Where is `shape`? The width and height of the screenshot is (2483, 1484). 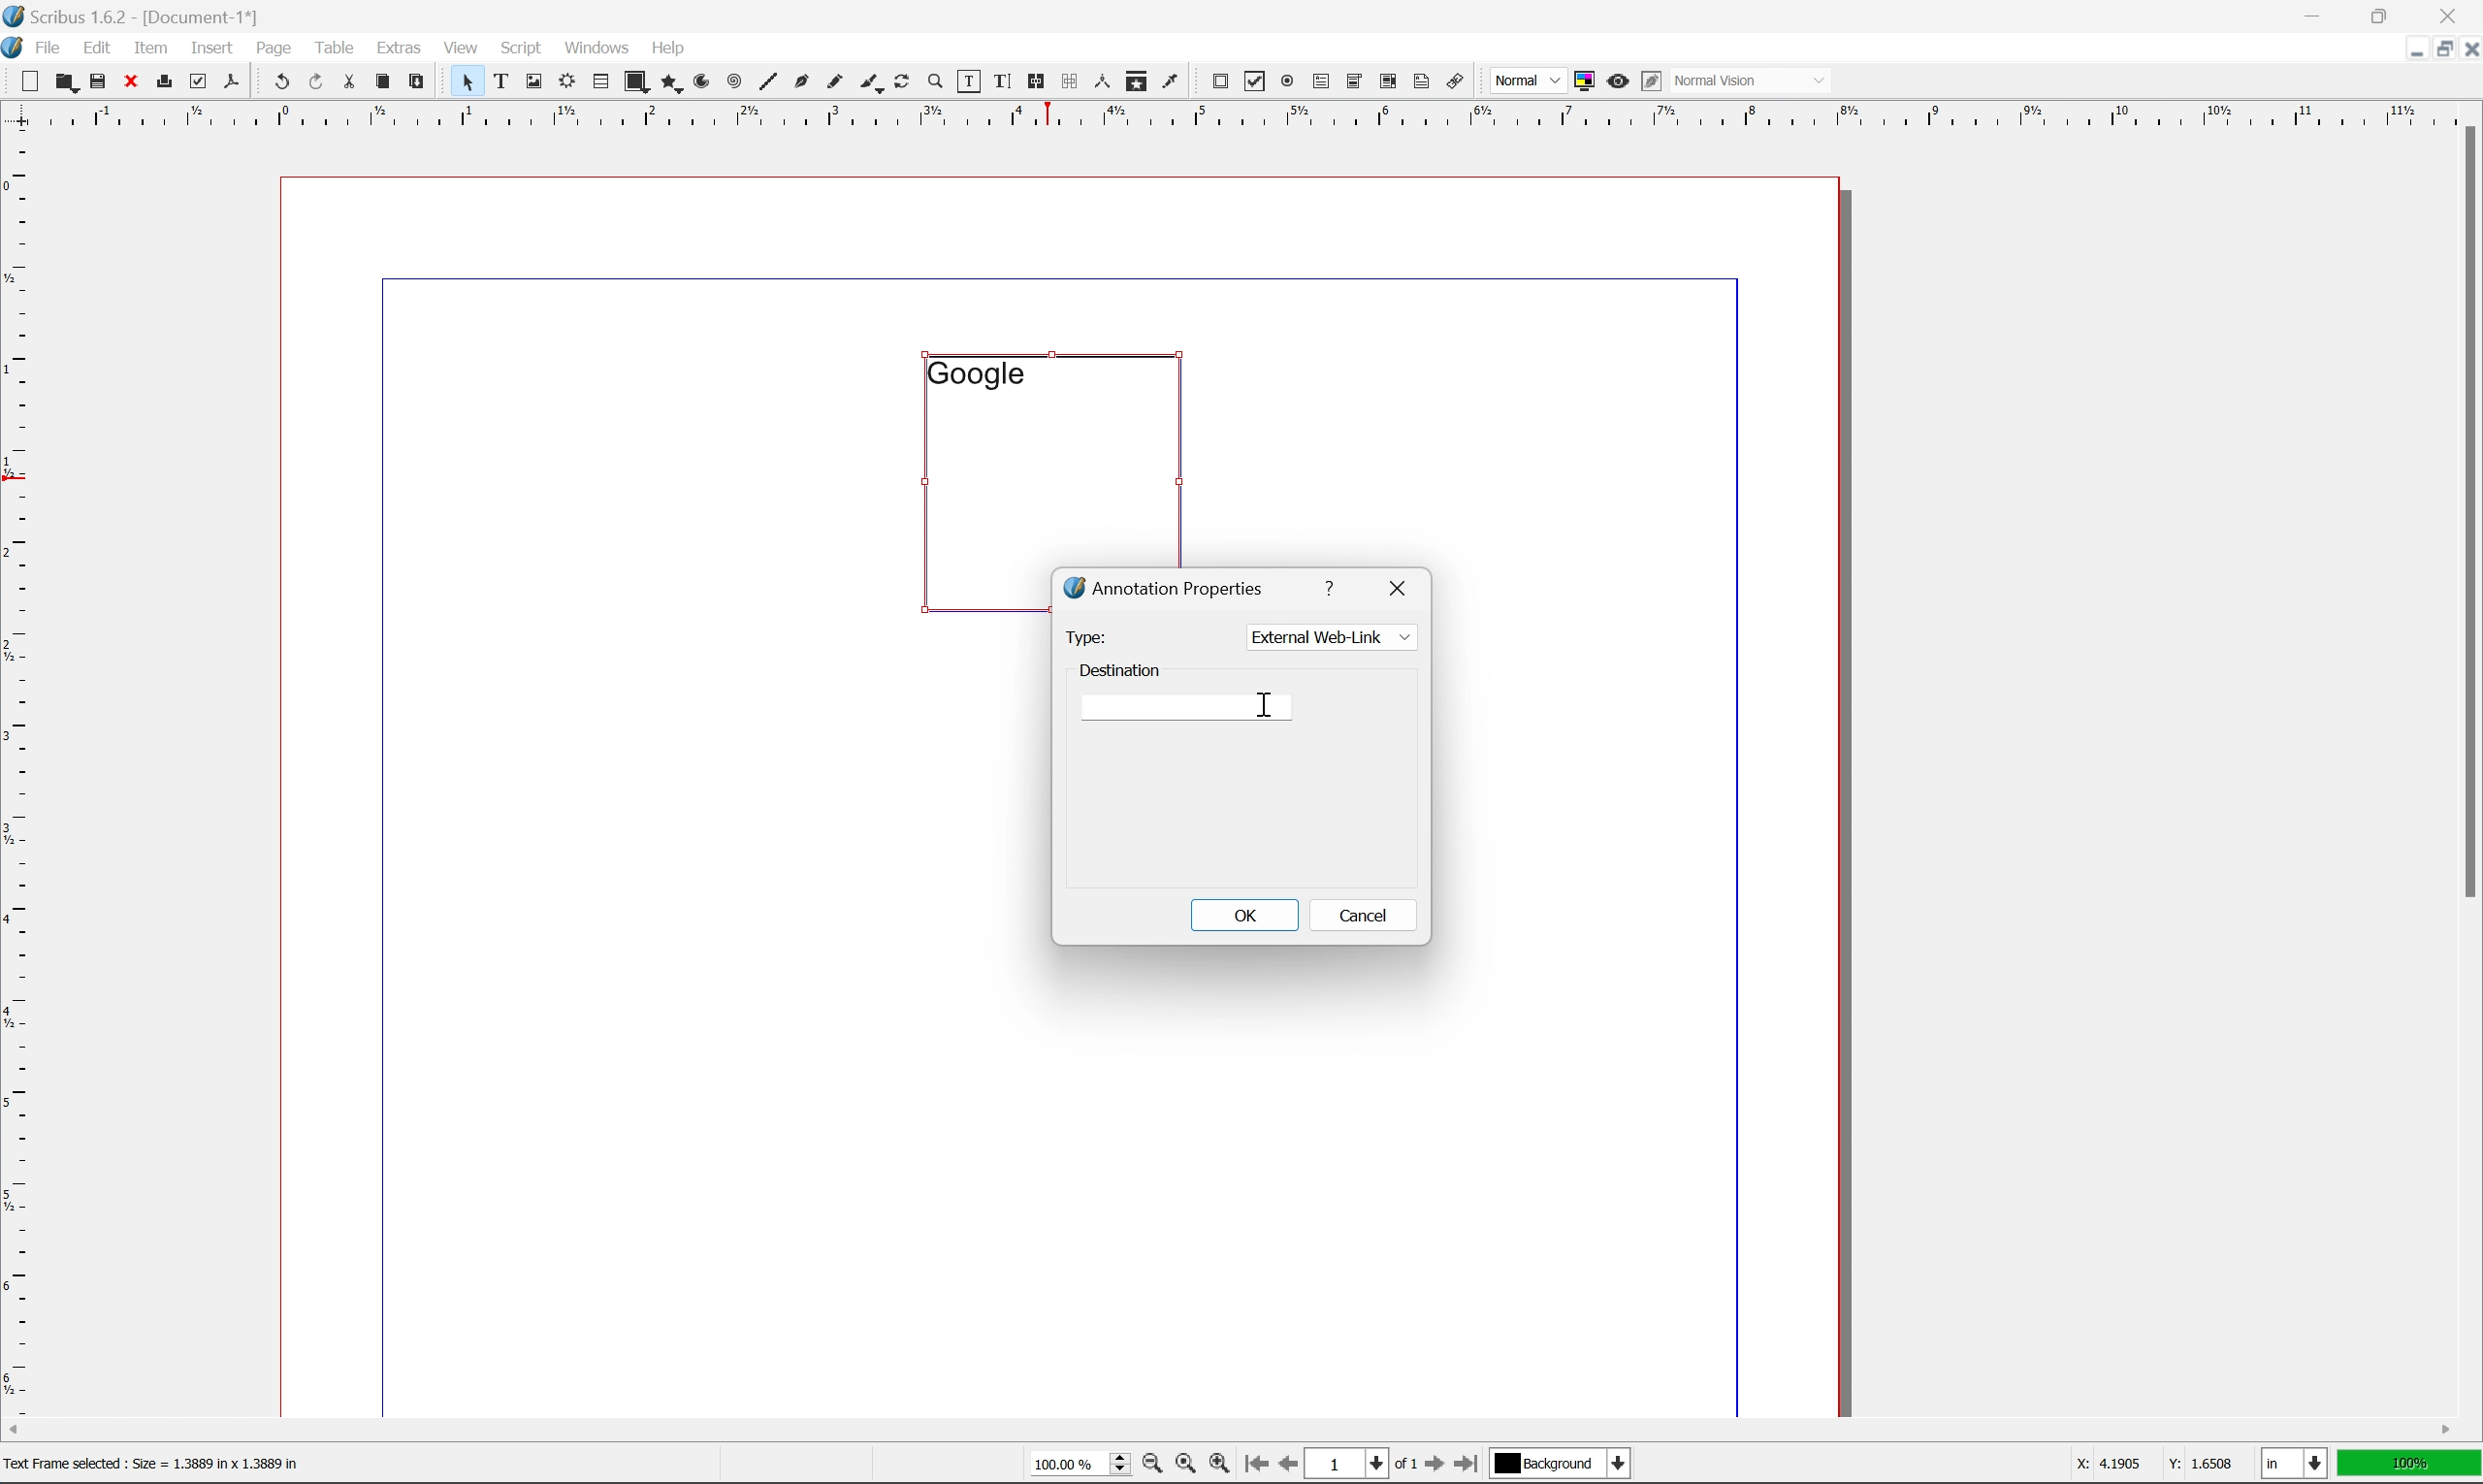 shape is located at coordinates (638, 83).